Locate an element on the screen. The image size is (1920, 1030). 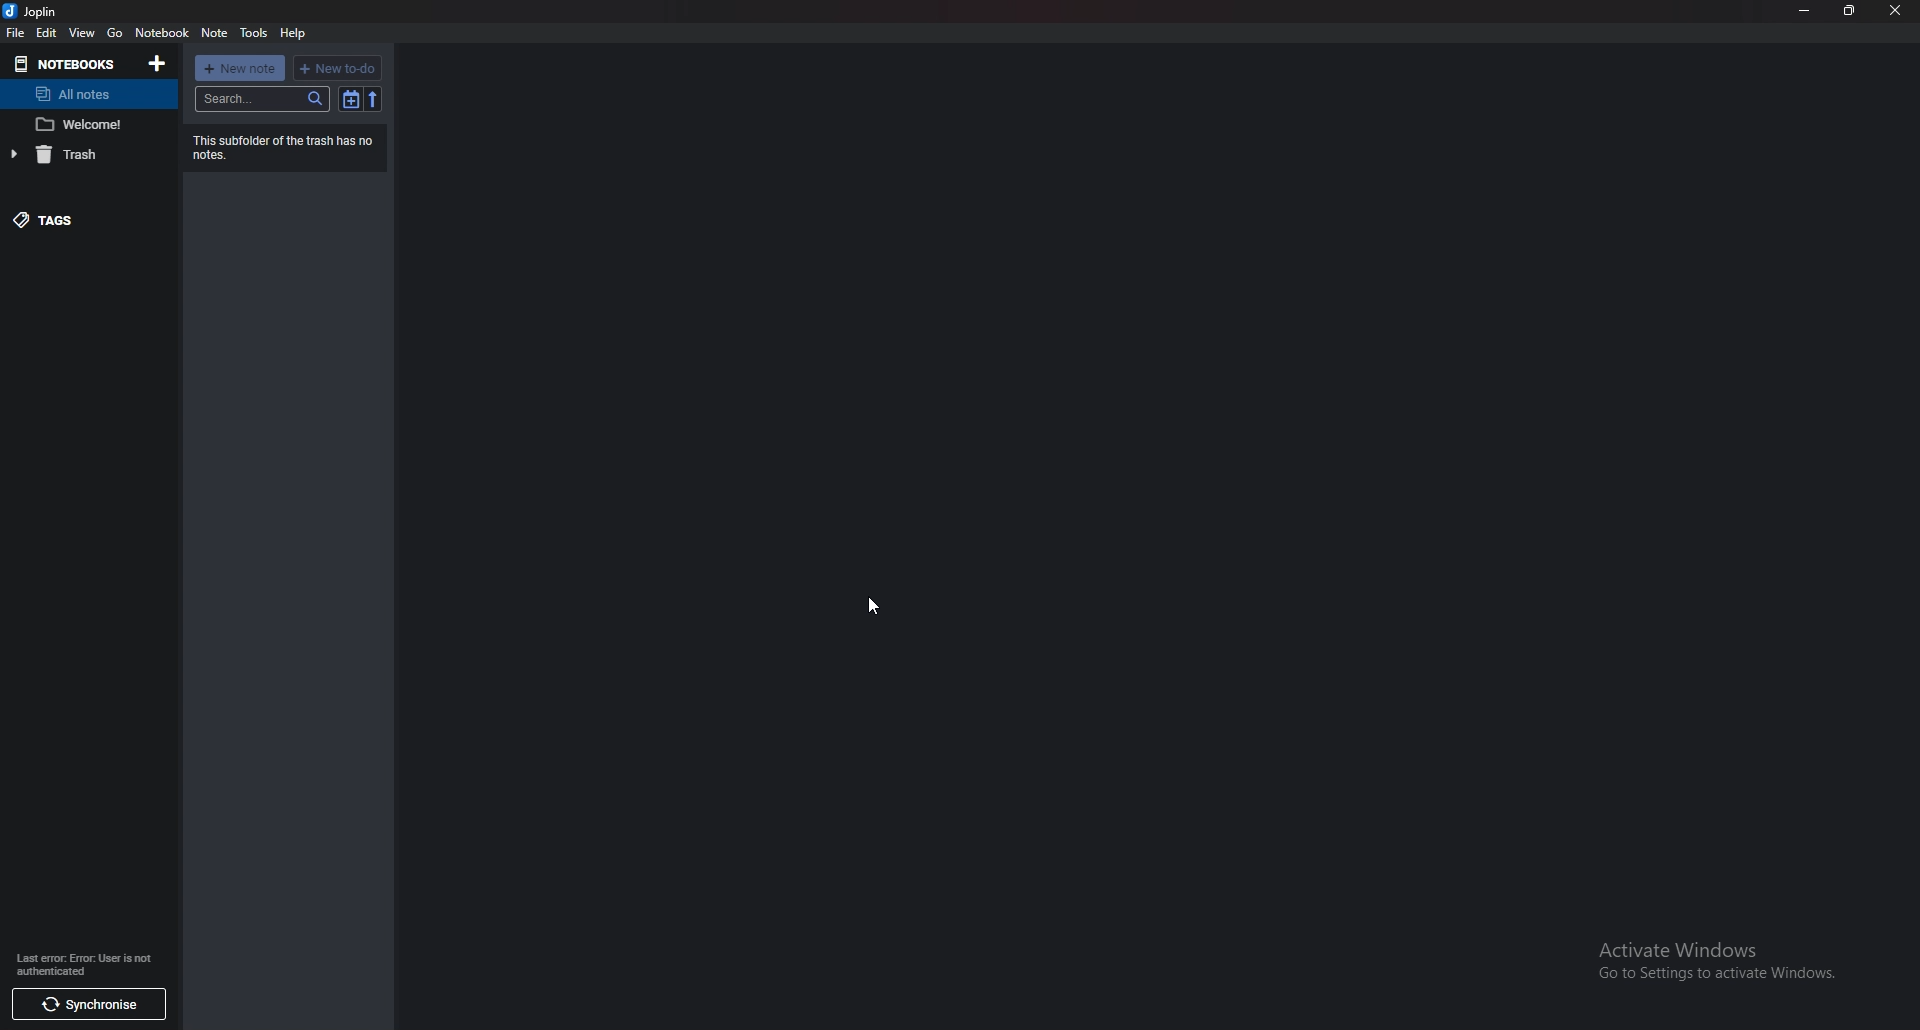
sync is located at coordinates (94, 1005).